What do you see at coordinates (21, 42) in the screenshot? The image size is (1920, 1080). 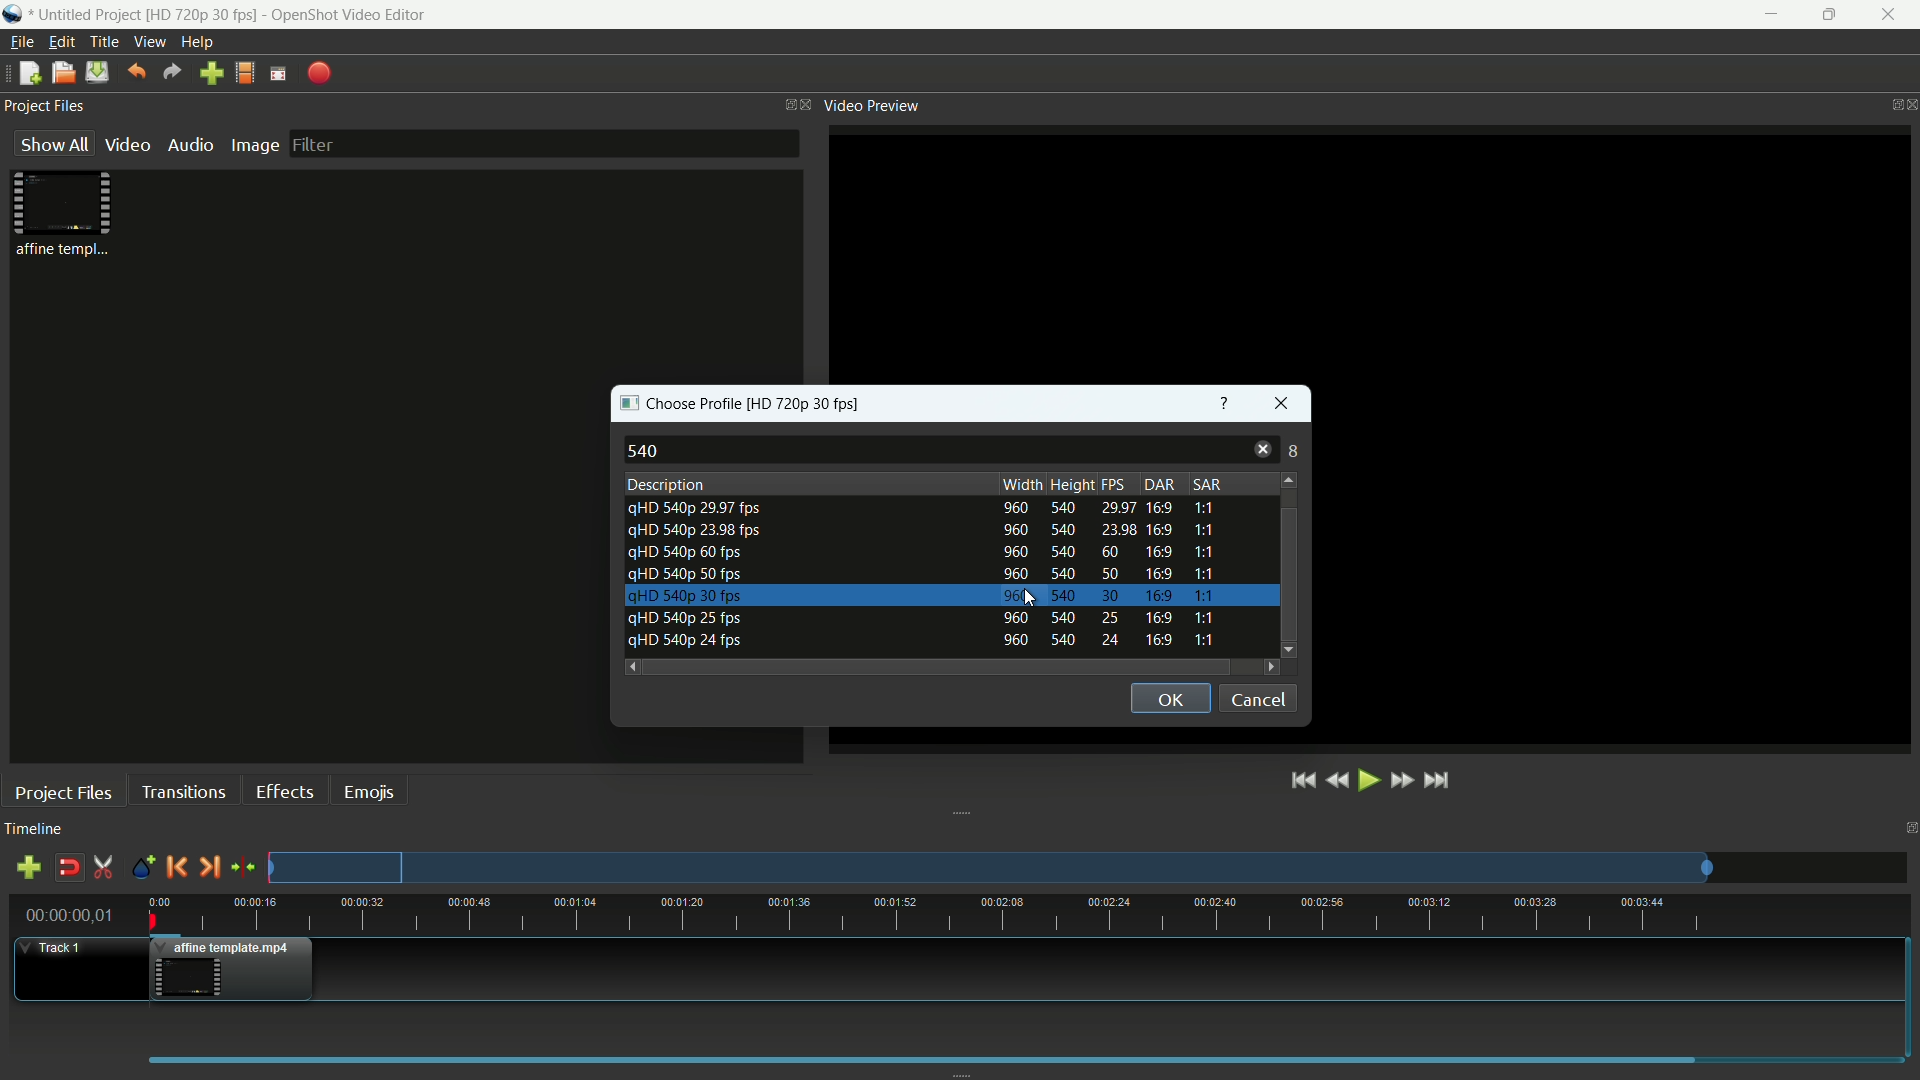 I see `file menu` at bounding box center [21, 42].